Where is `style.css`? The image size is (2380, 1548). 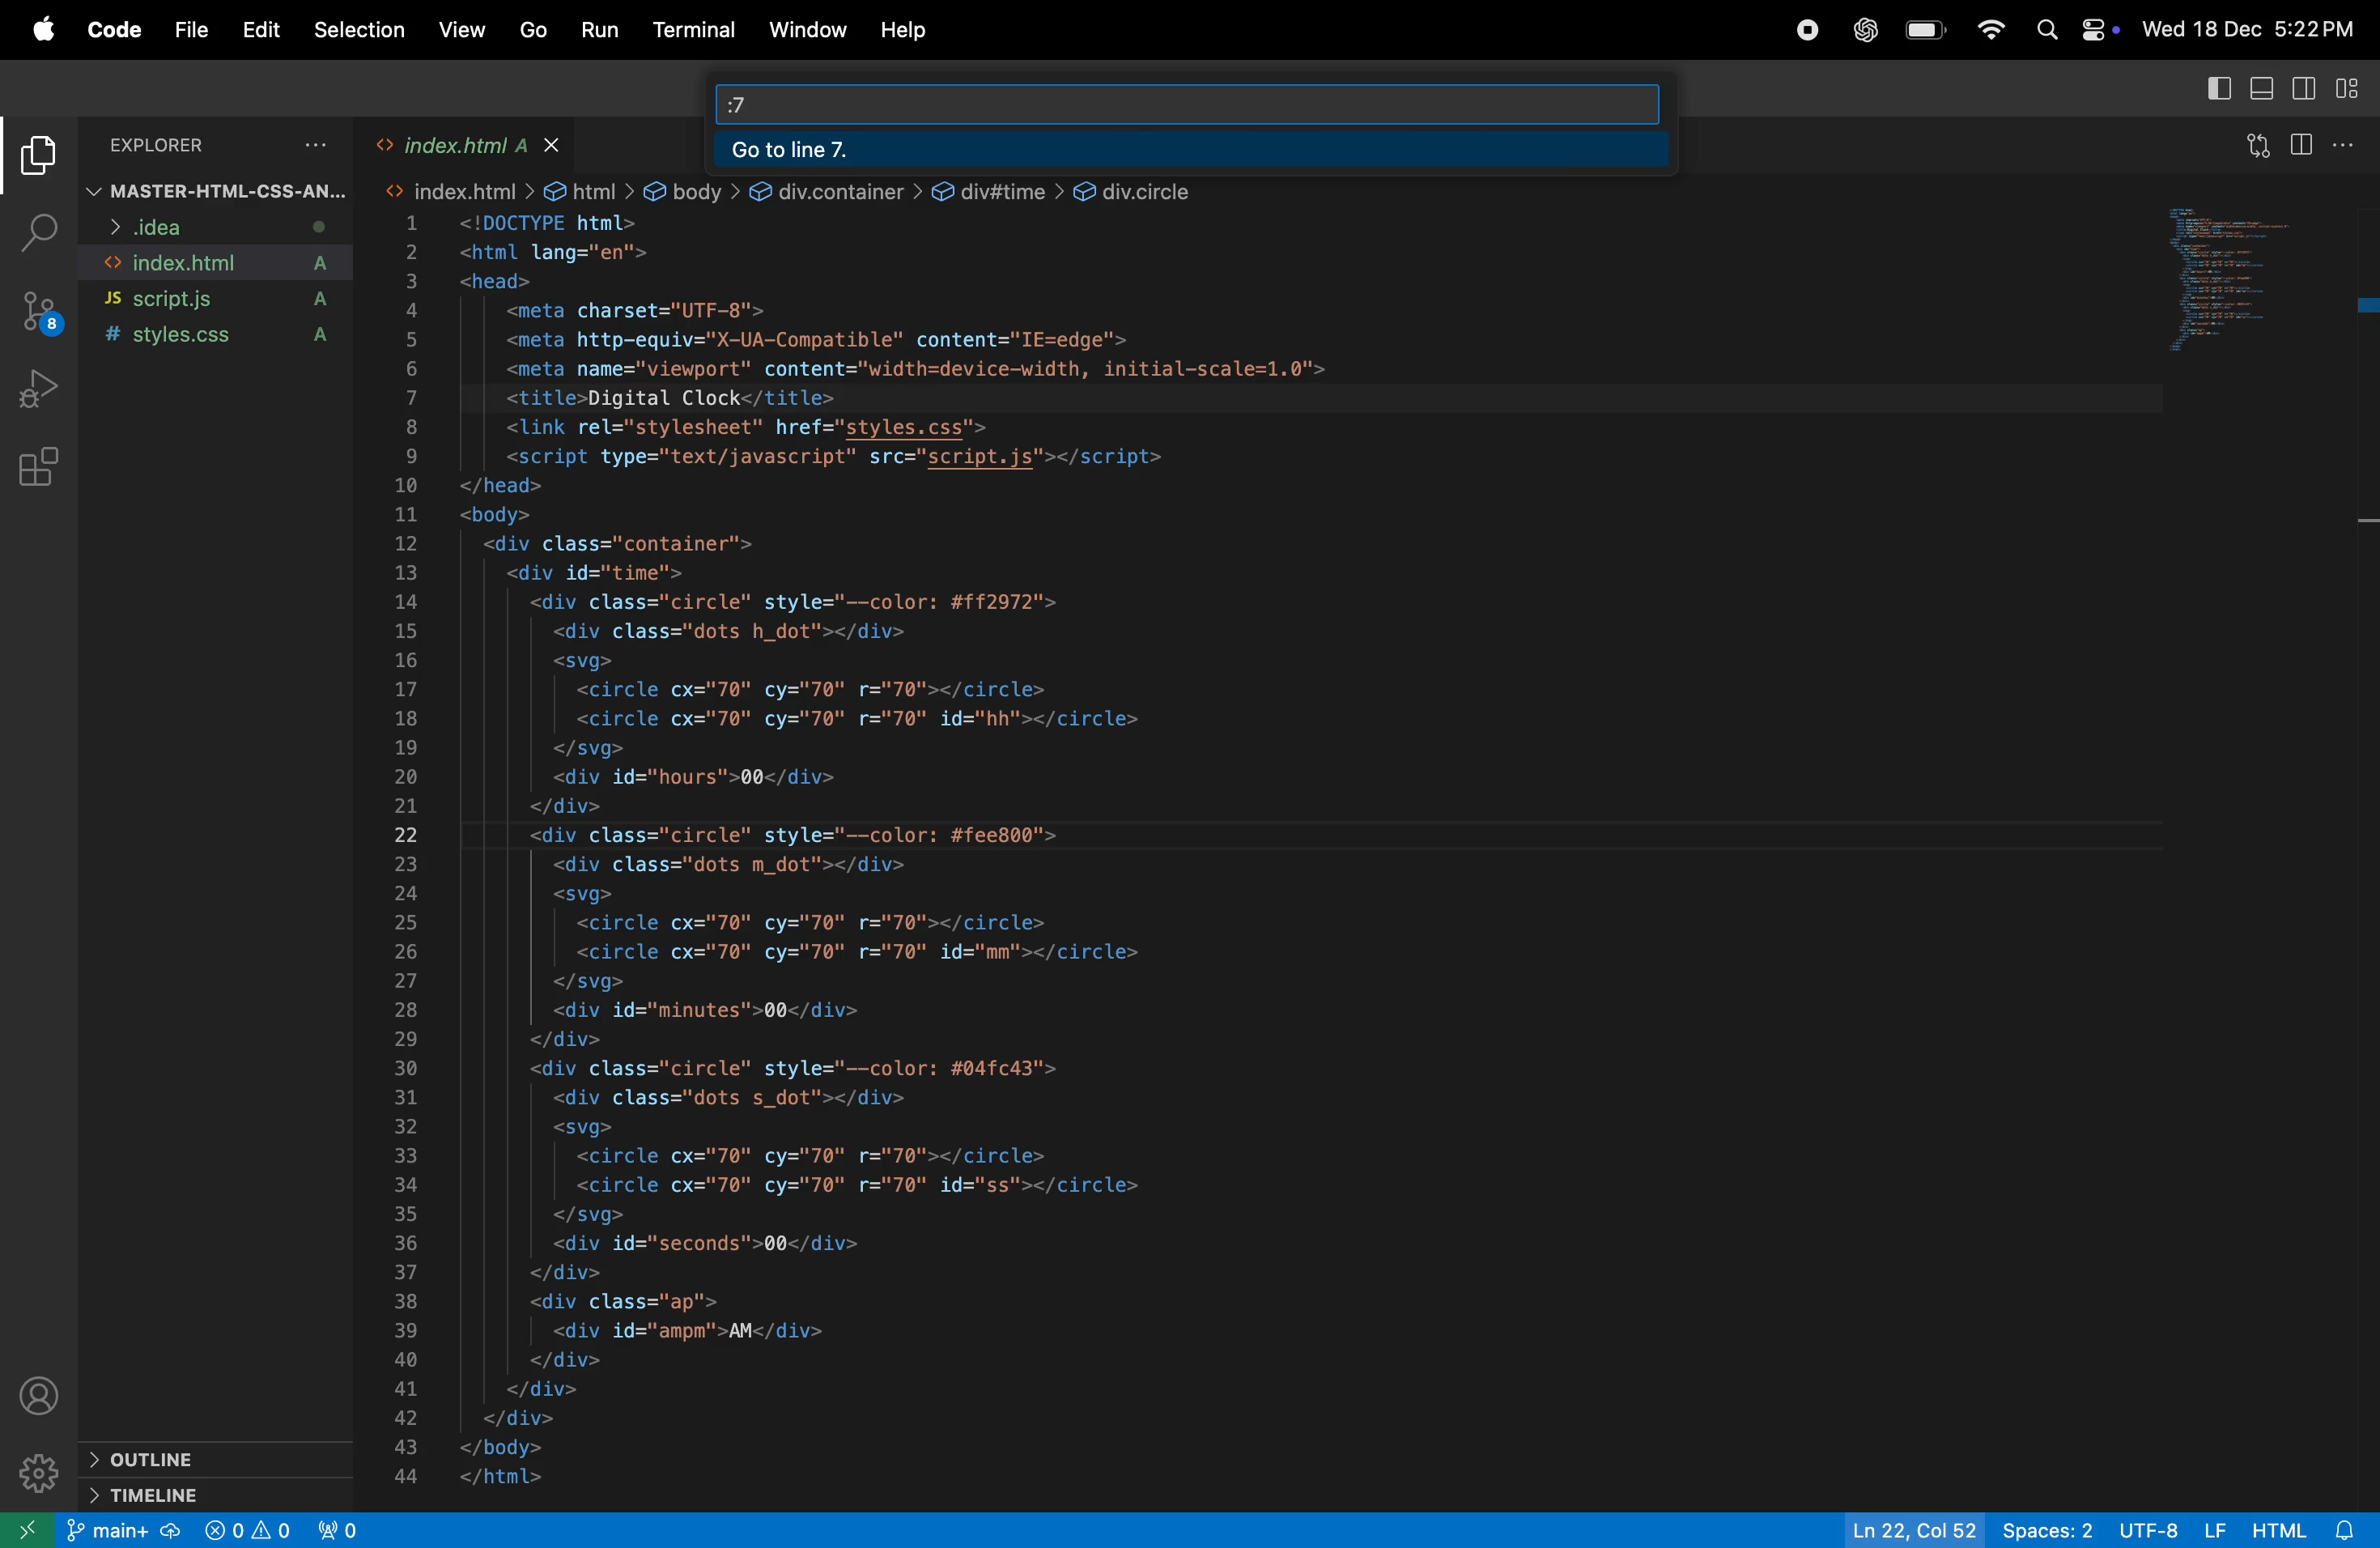
style.css is located at coordinates (224, 338).